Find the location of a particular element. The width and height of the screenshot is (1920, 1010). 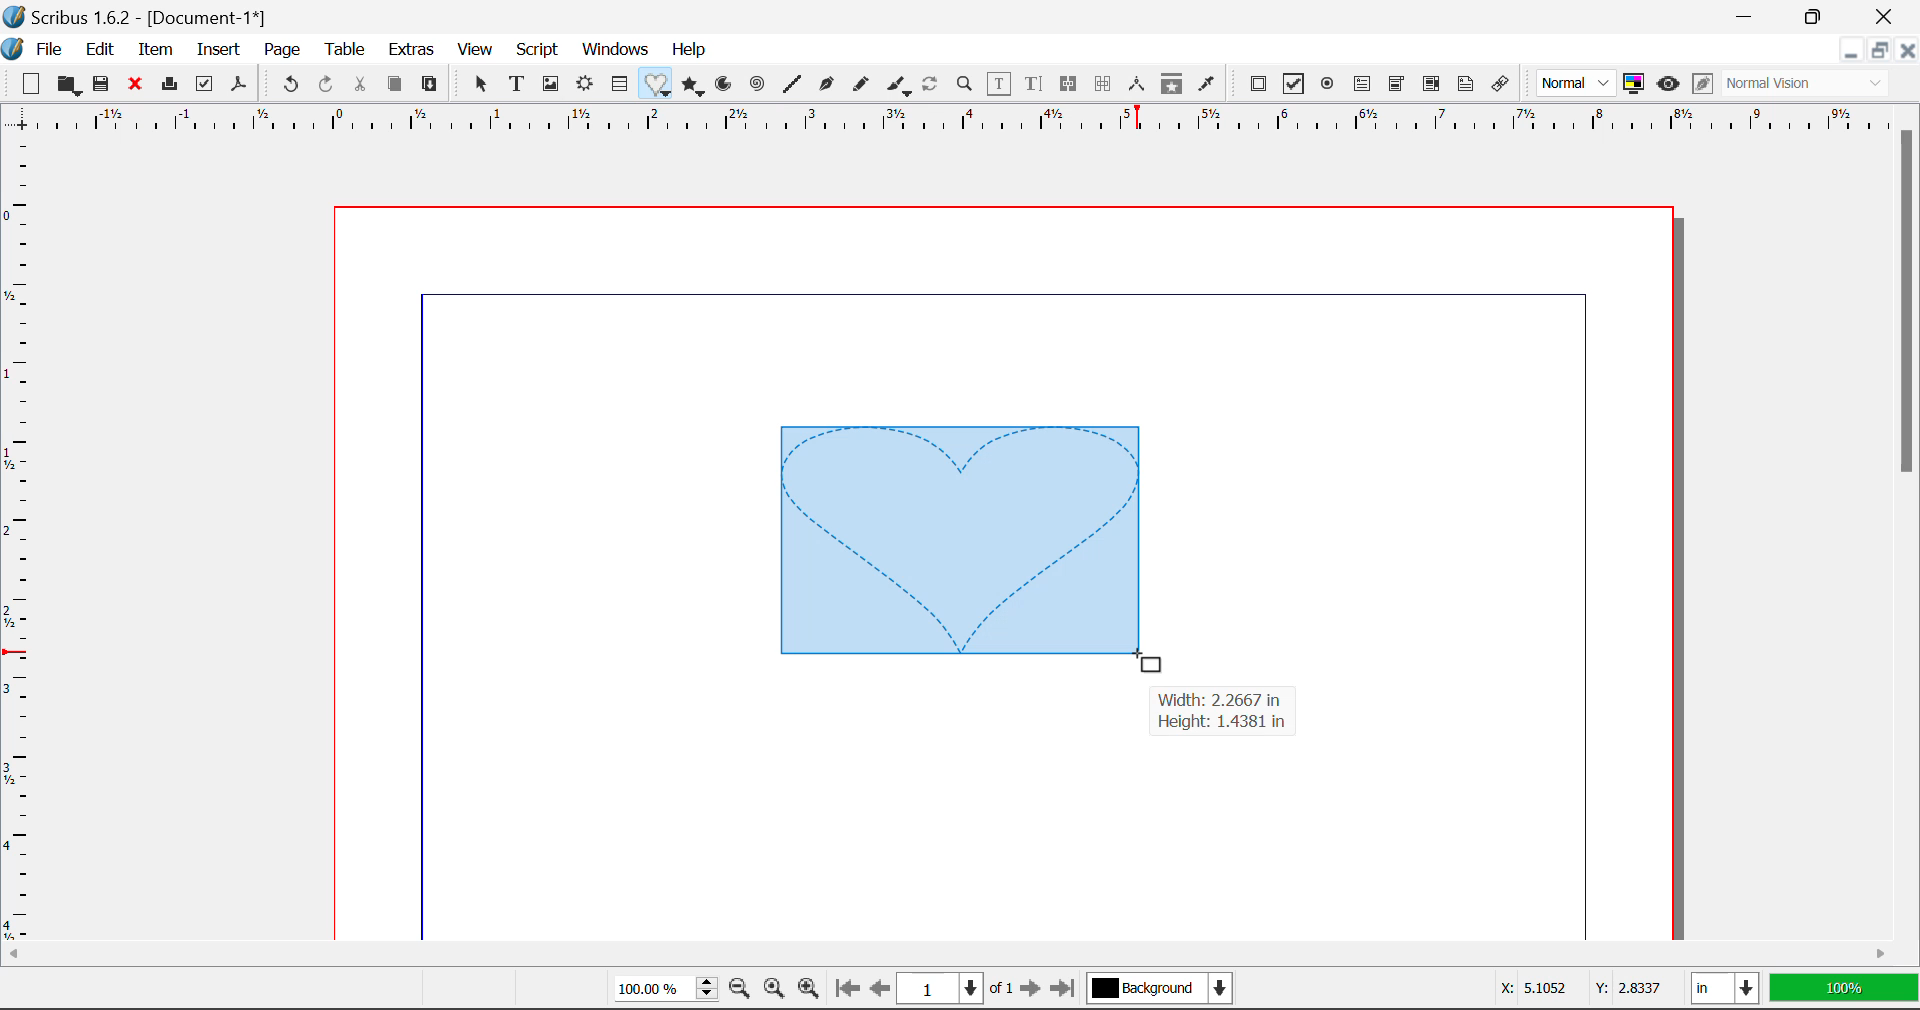

Edit Text in Story Editor is located at coordinates (1034, 87).